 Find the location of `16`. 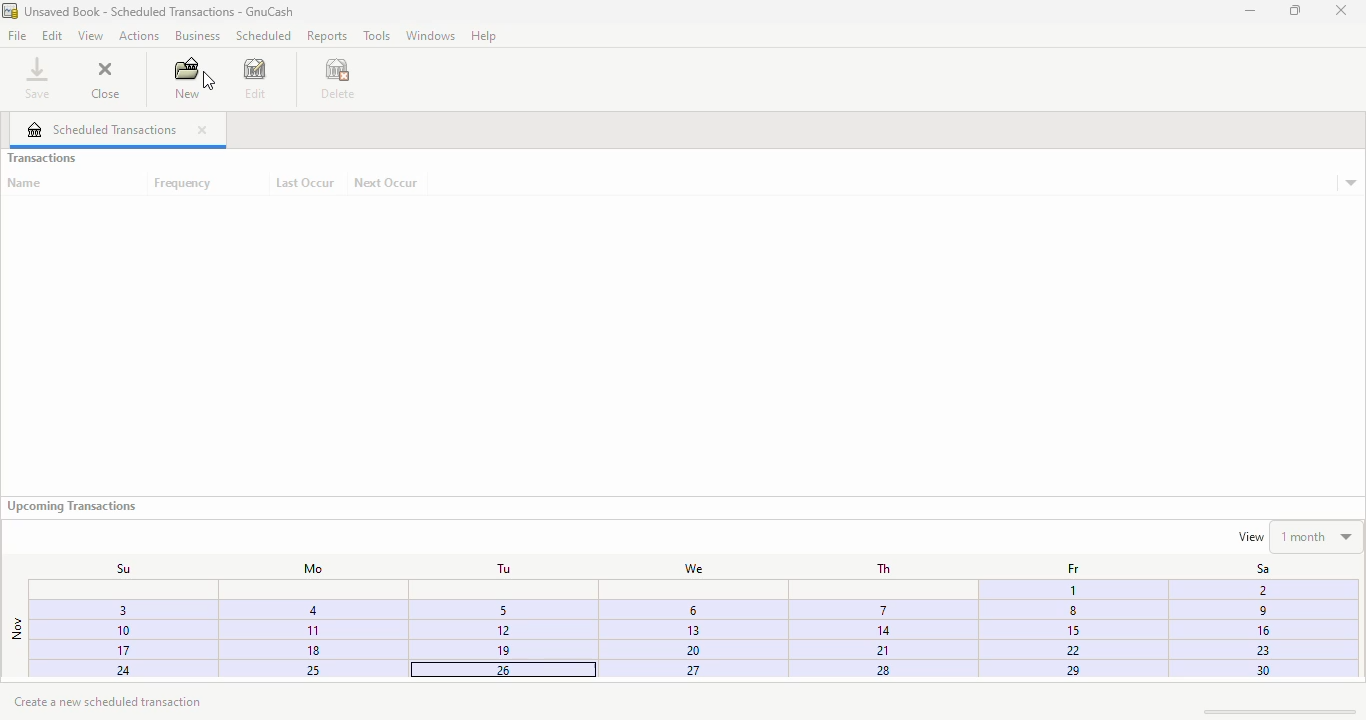

16 is located at coordinates (1261, 631).